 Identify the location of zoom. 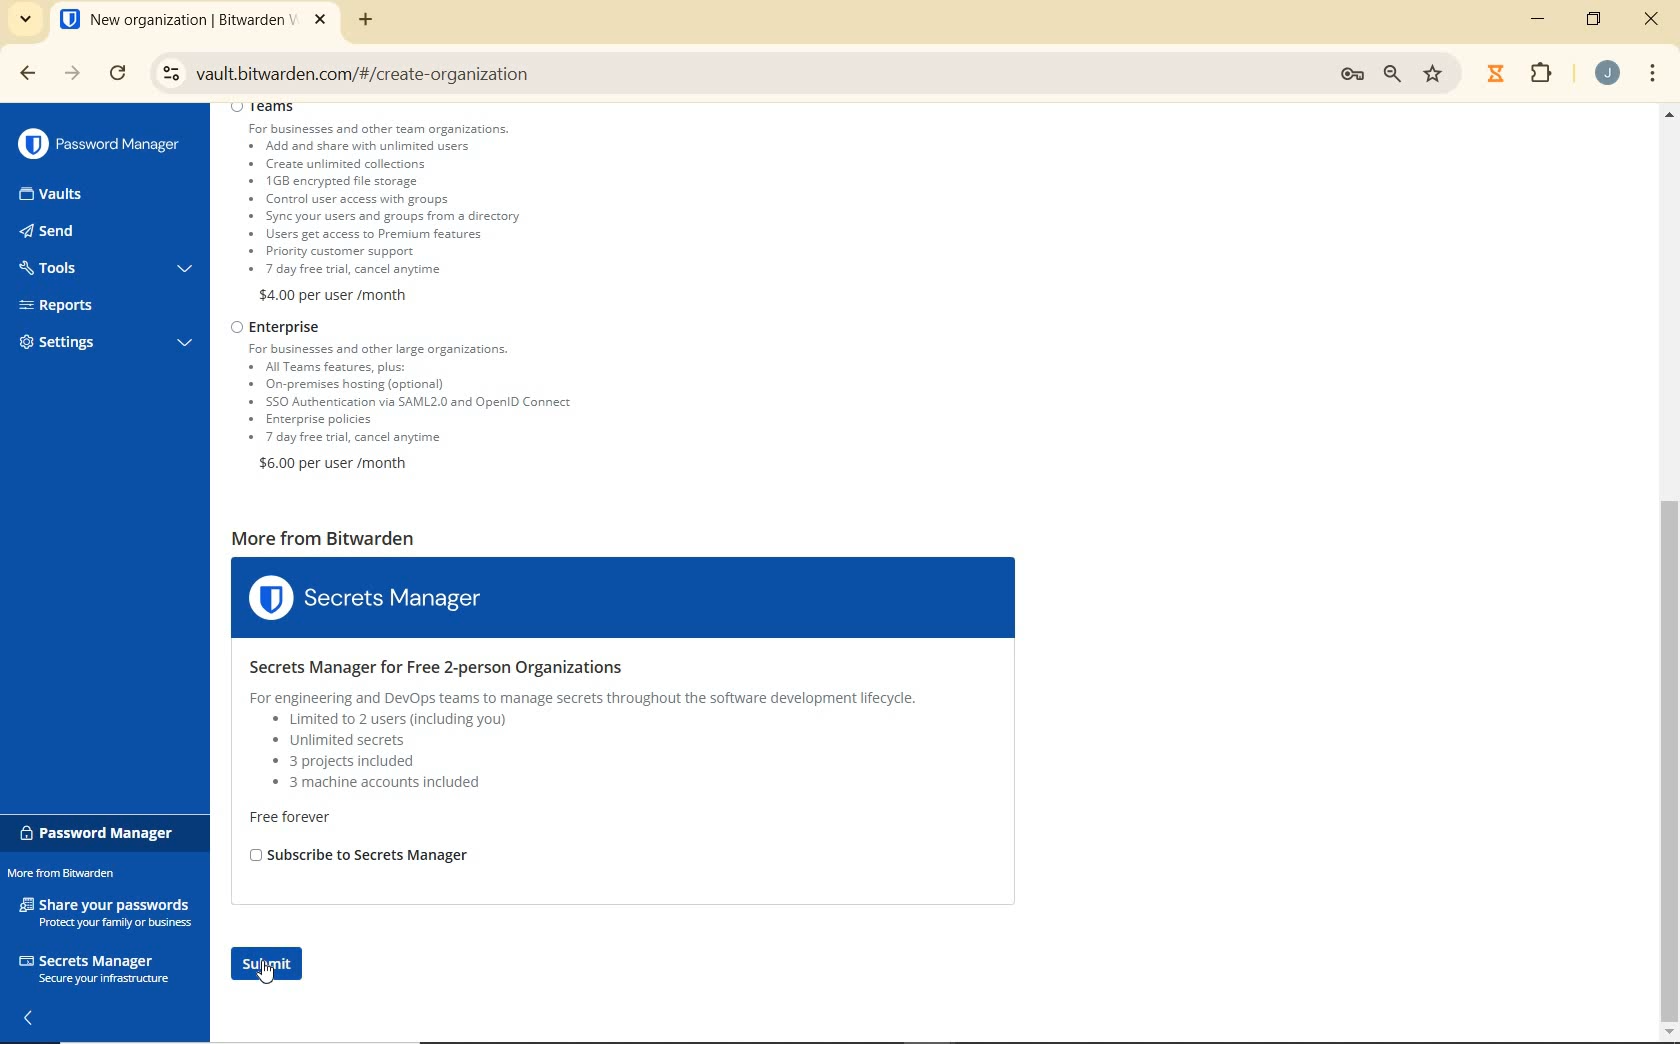
(1395, 74).